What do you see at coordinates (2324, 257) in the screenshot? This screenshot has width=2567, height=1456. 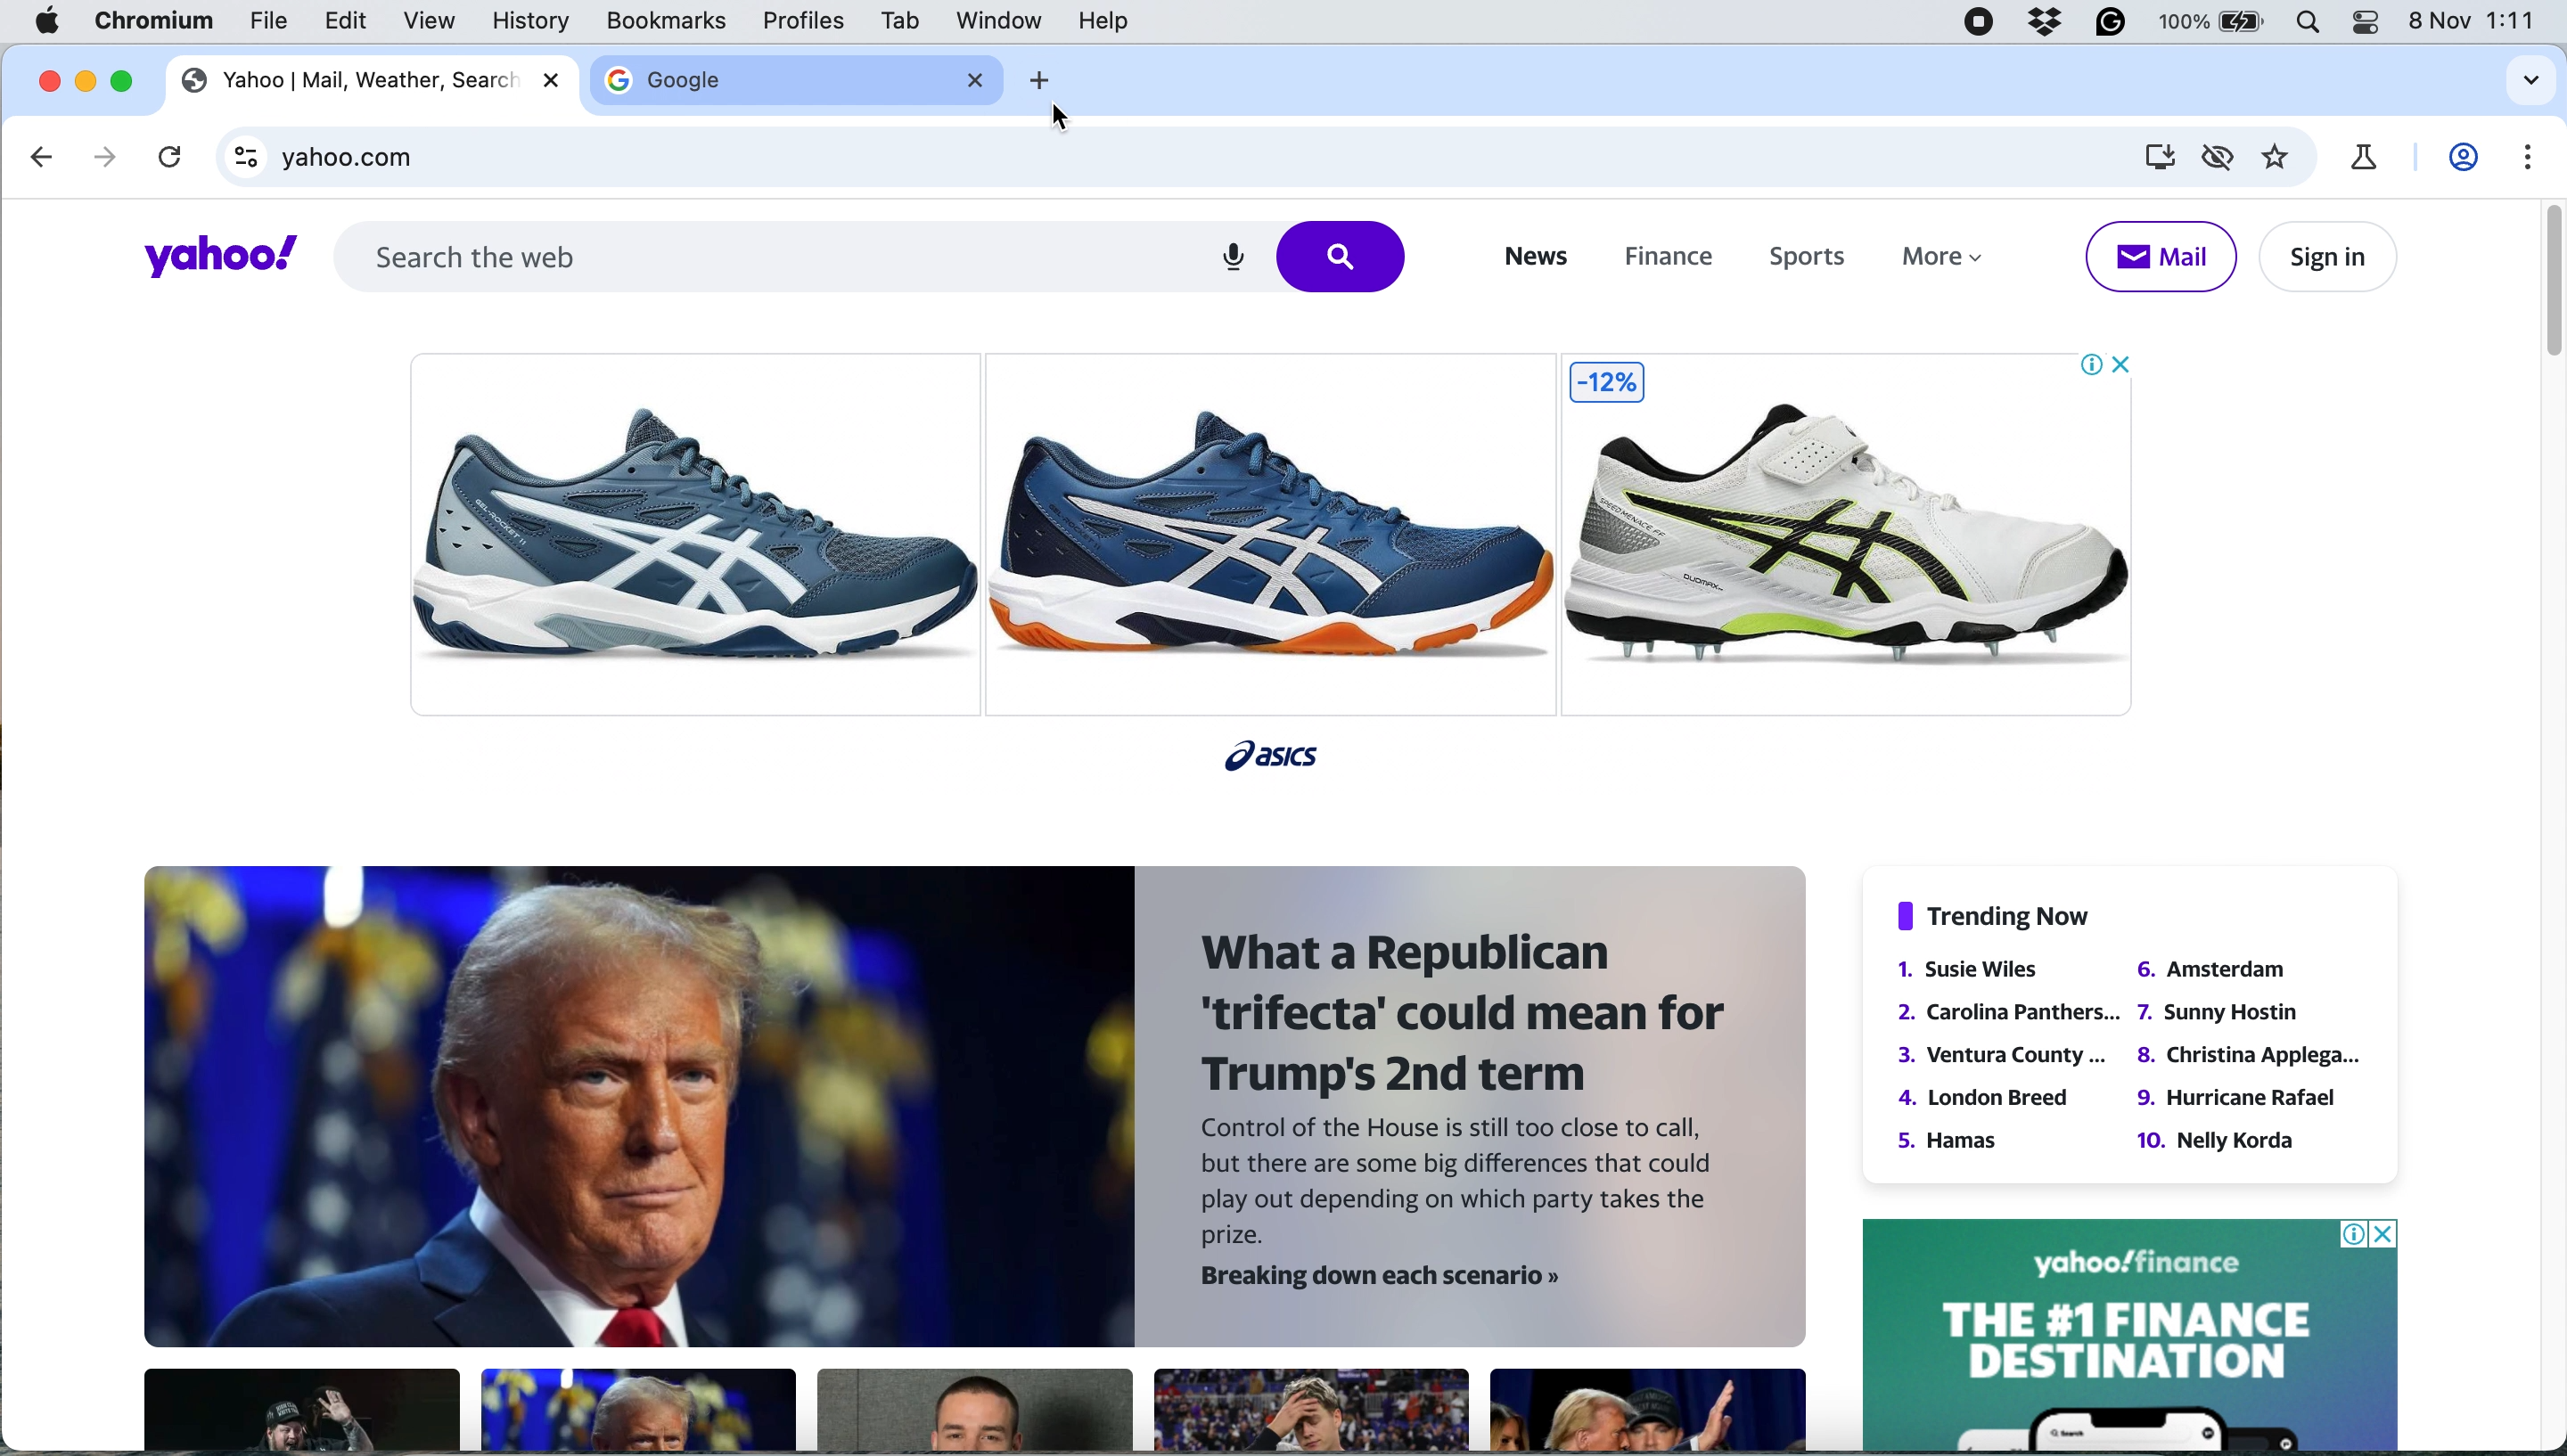 I see `sign in` at bounding box center [2324, 257].